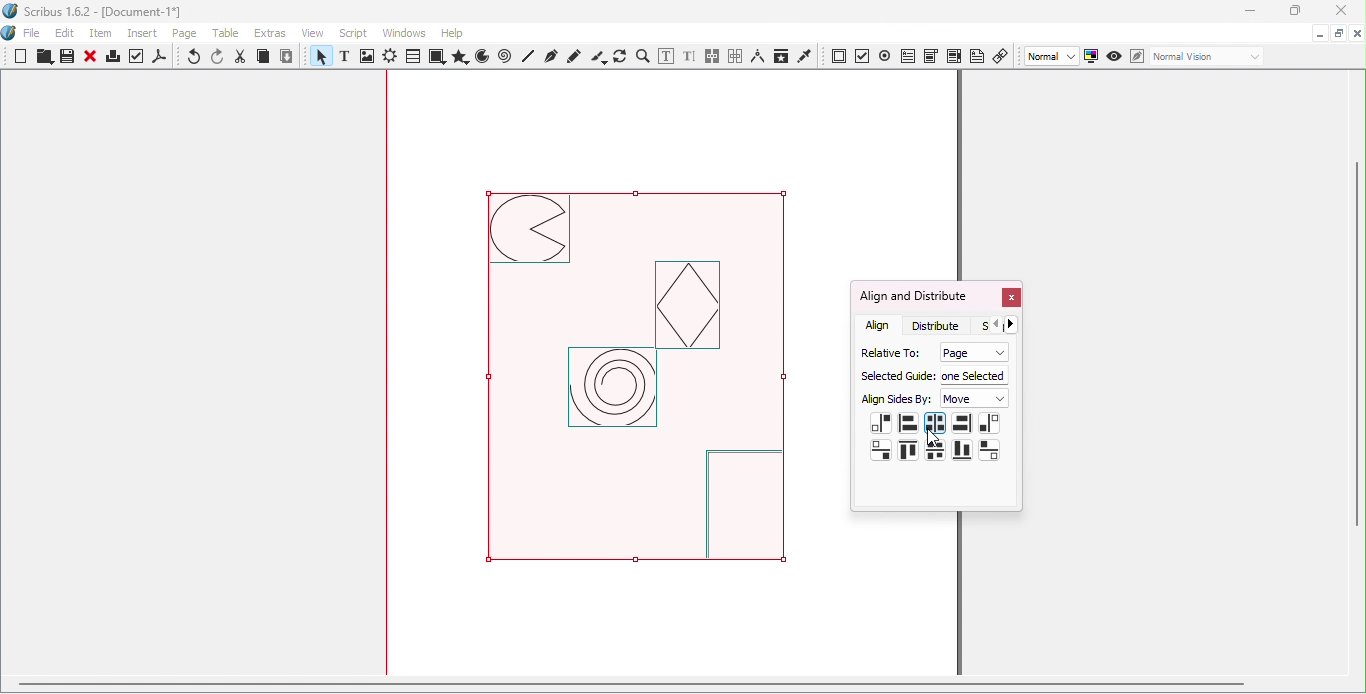 The image size is (1366, 694). What do you see at coordinates (1338, 32) in the screenshot?
I see `Maximize` at bounding box center [1338, 32].